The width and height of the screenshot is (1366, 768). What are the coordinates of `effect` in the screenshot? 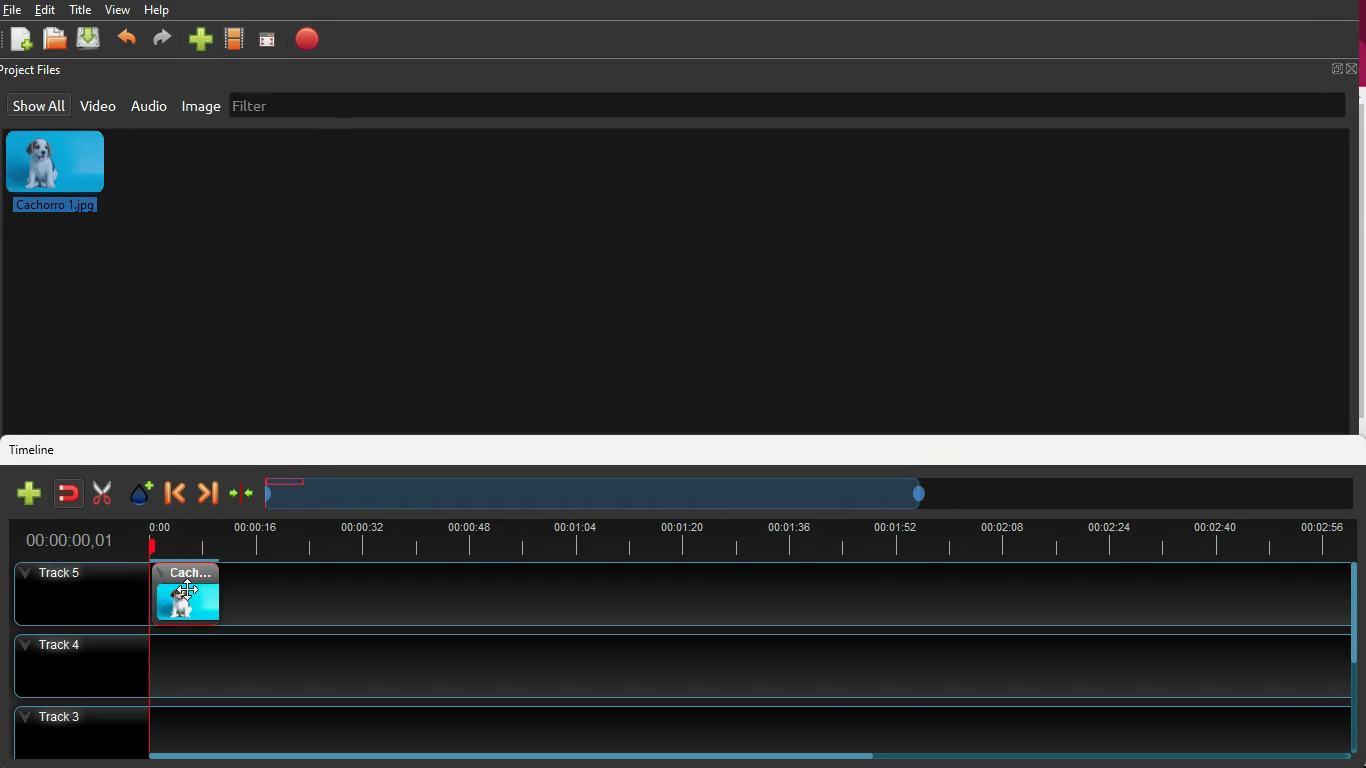 It's located at (143, 494).